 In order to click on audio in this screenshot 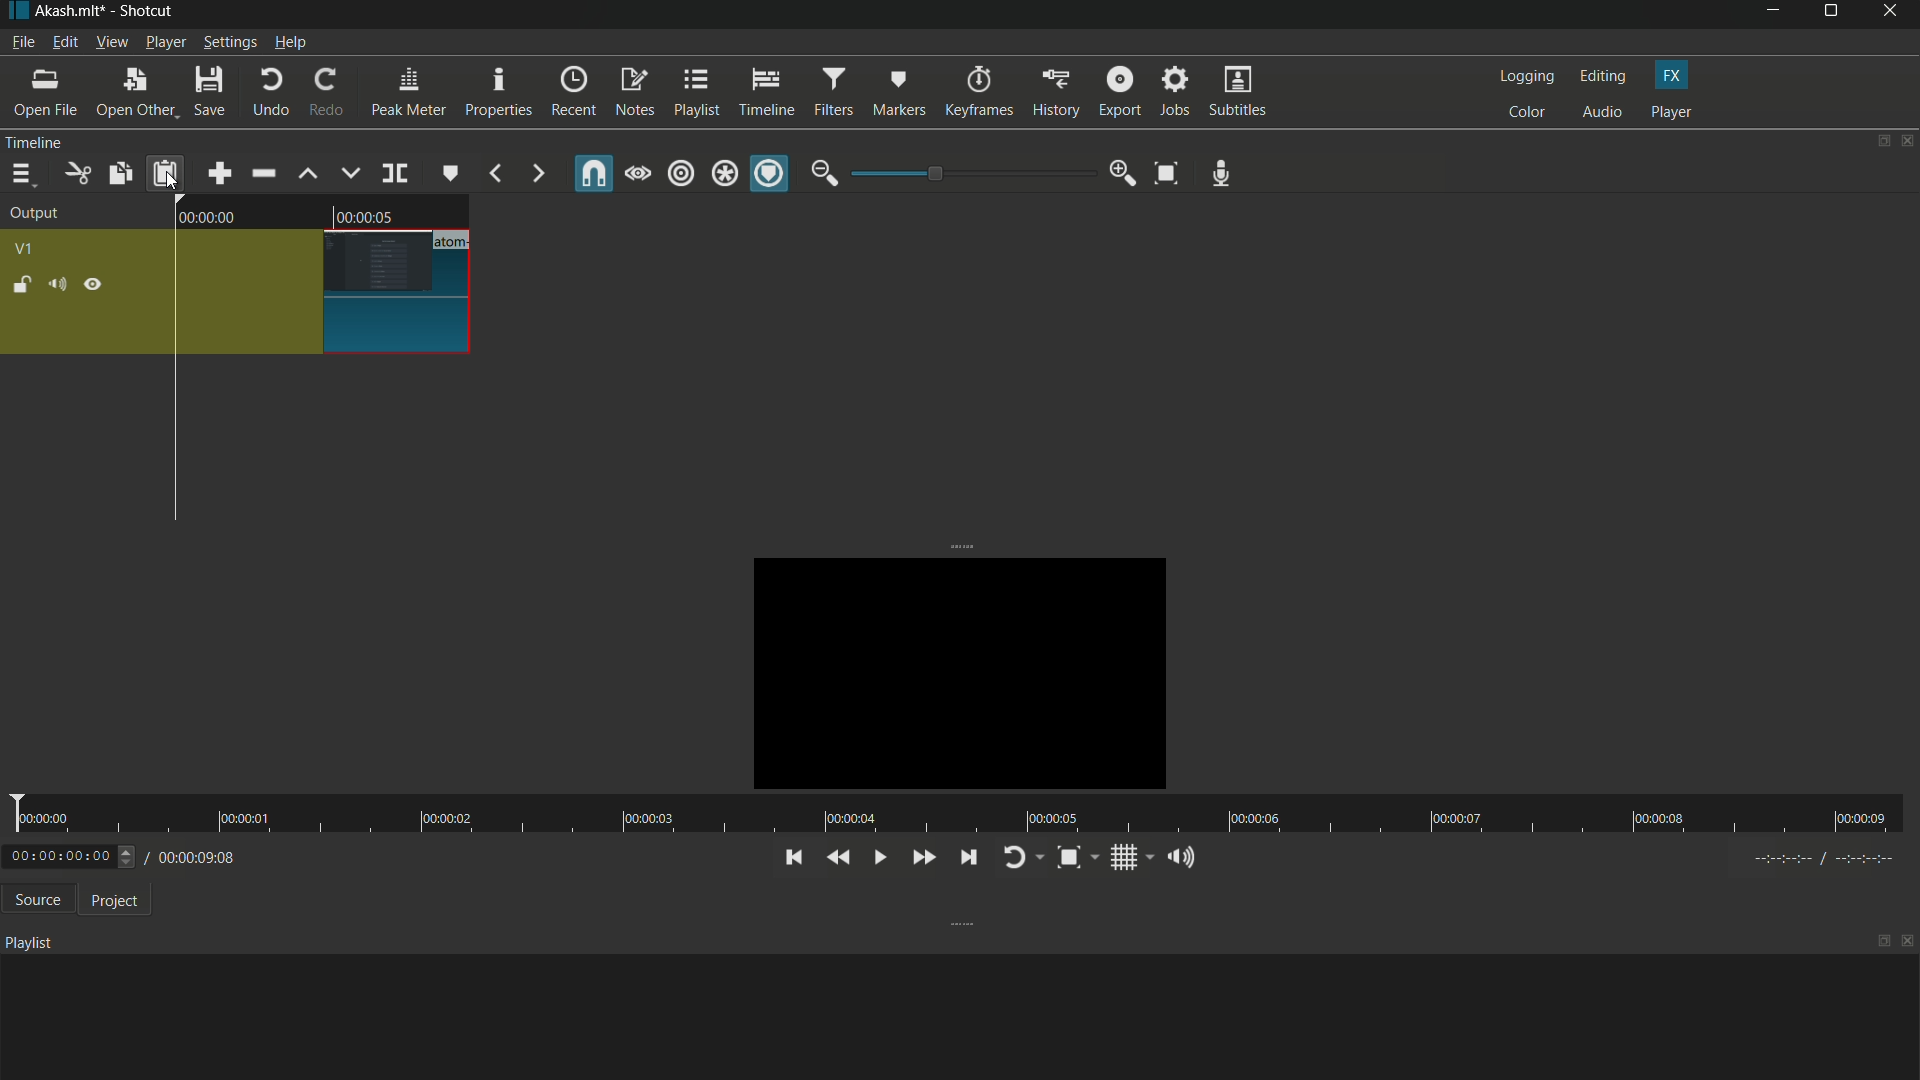, I will do `click(1603, 113)`.